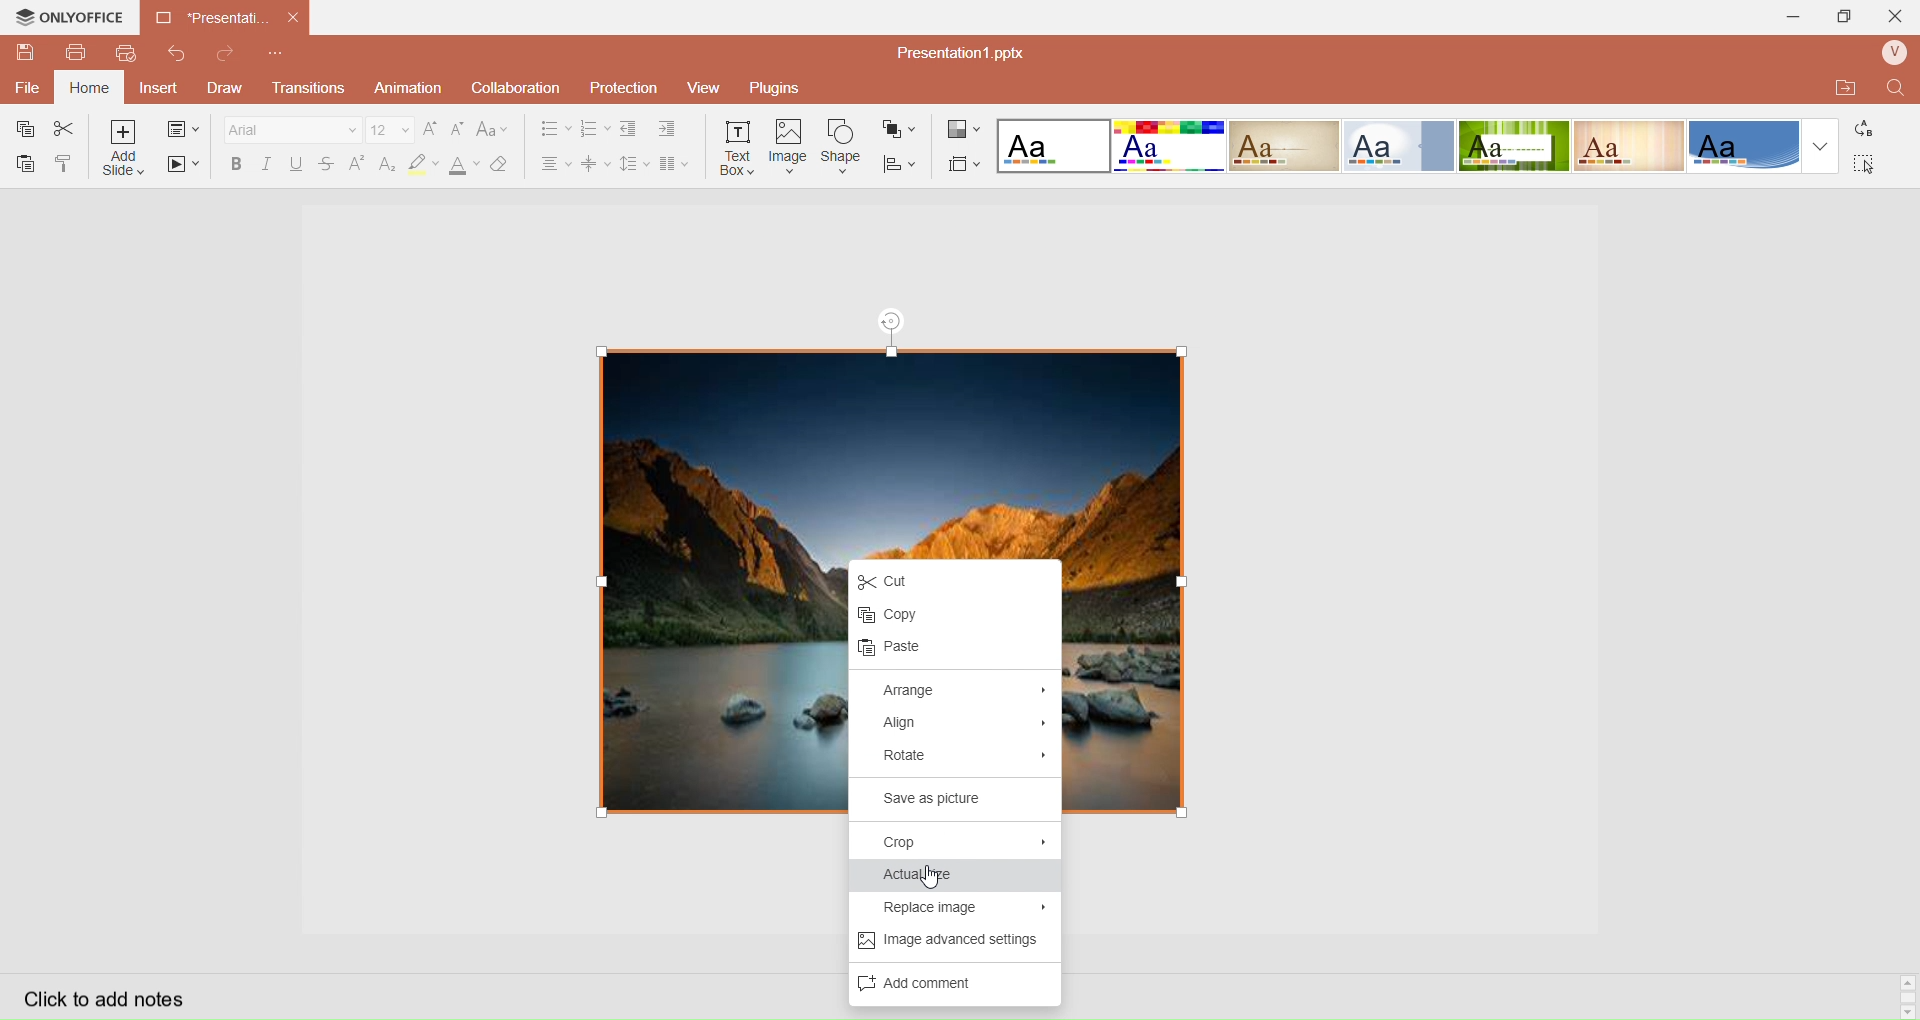 The width and height of the screenshot is (1920, 1020). What do you see at coordinates (62, 128) in the screenshot?
I see `Cut` at bounding box center [62, 128].